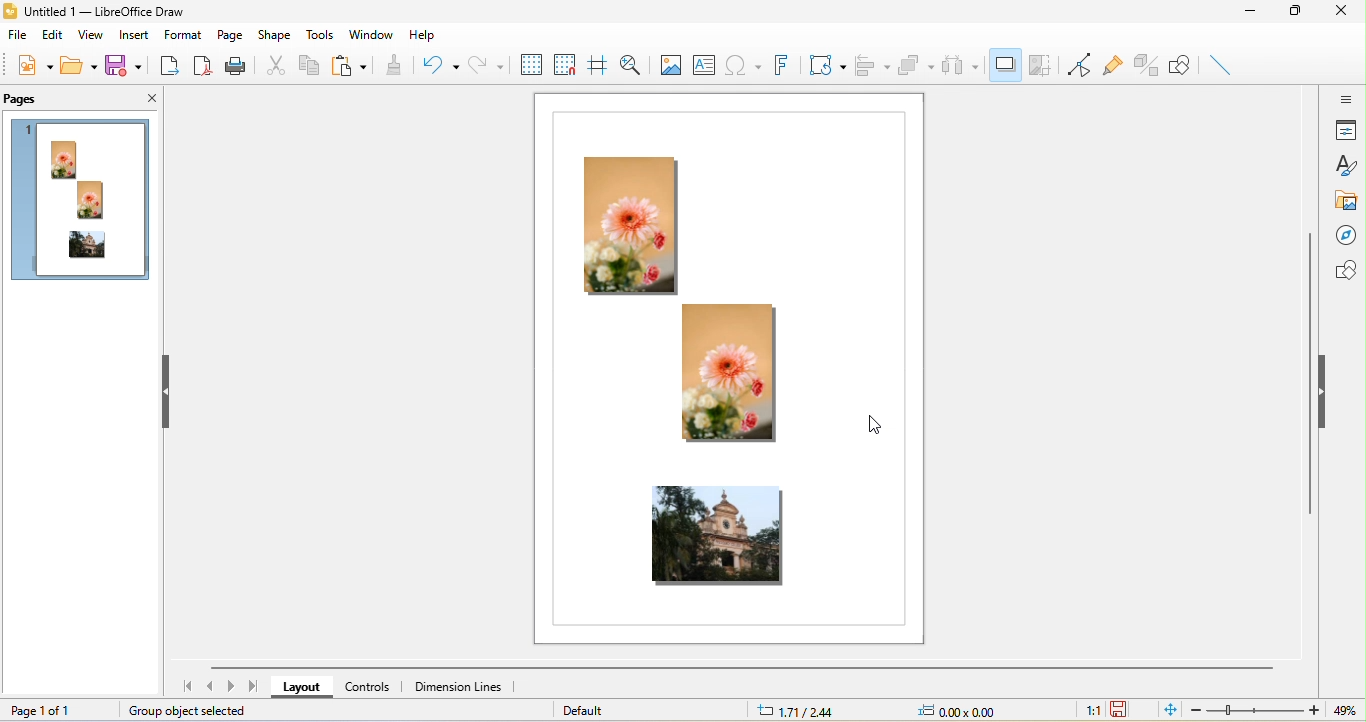  I want to click on fit to current window, so click(1167, 710).